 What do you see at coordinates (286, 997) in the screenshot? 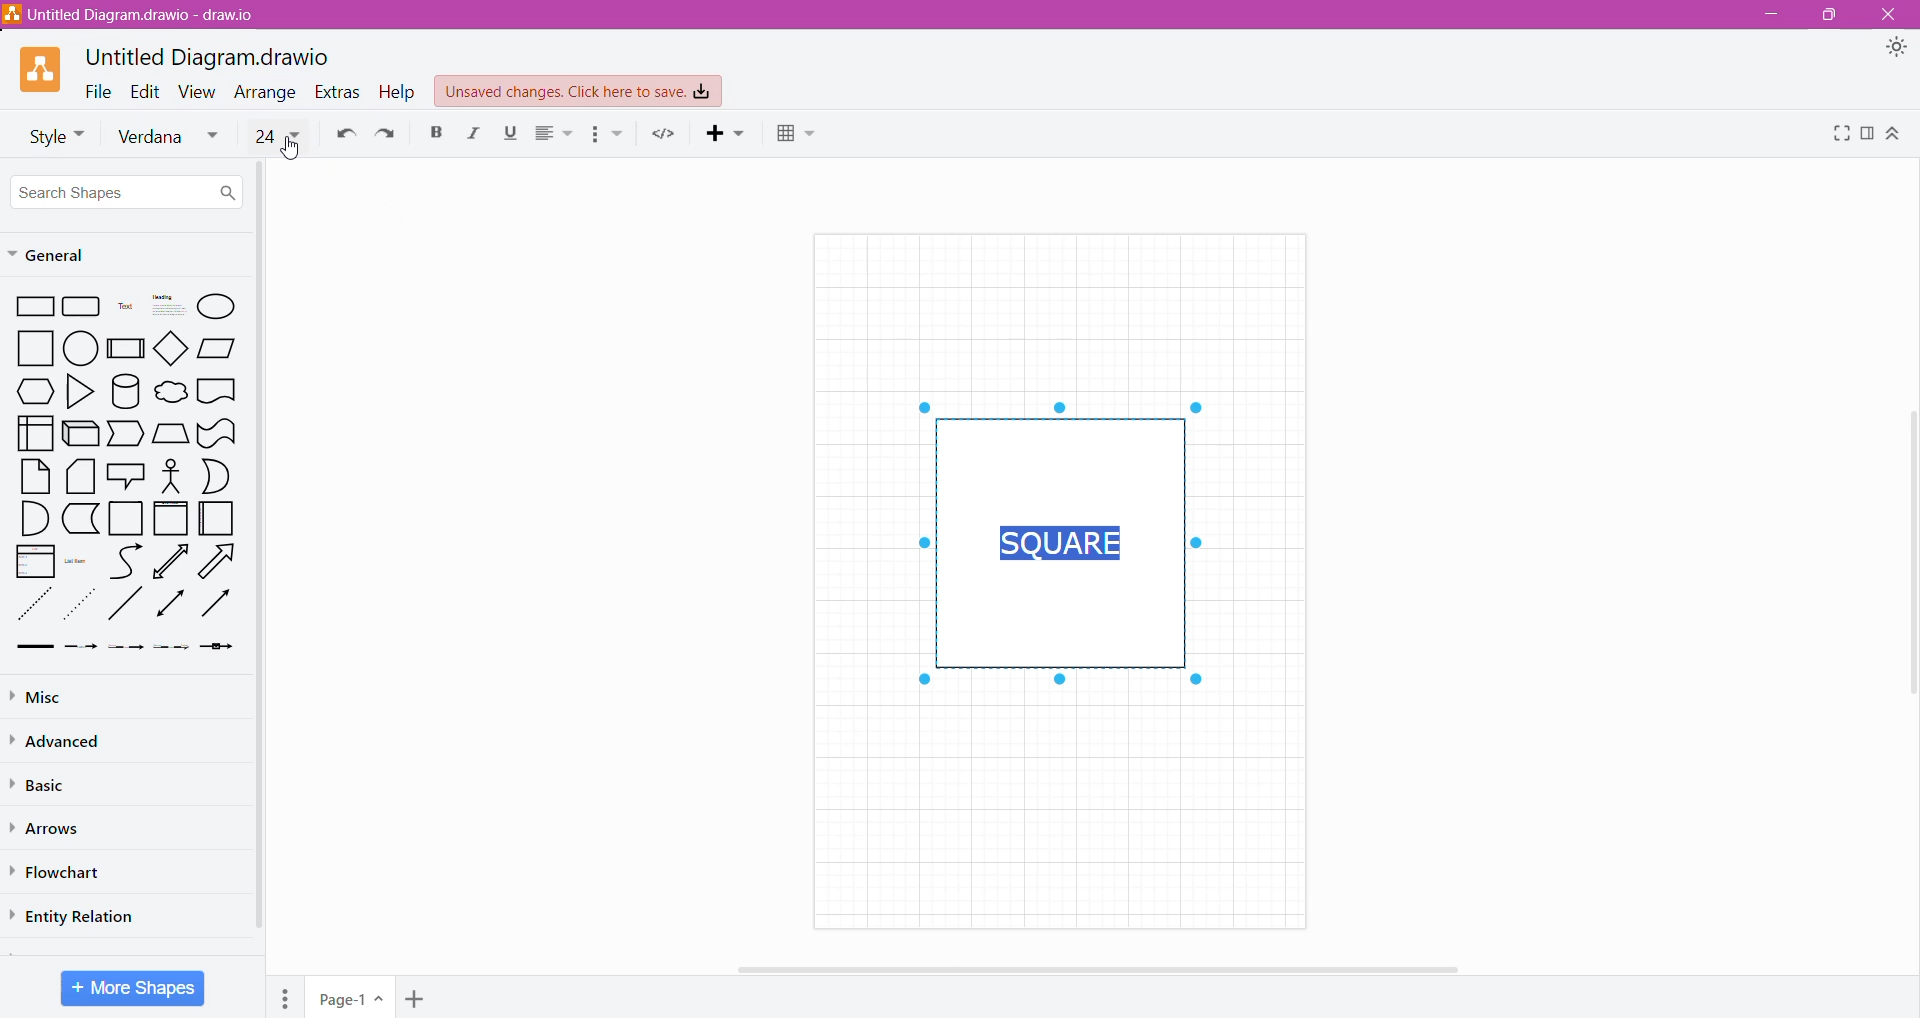
I see `Pages` at bounding box center [286, 997].